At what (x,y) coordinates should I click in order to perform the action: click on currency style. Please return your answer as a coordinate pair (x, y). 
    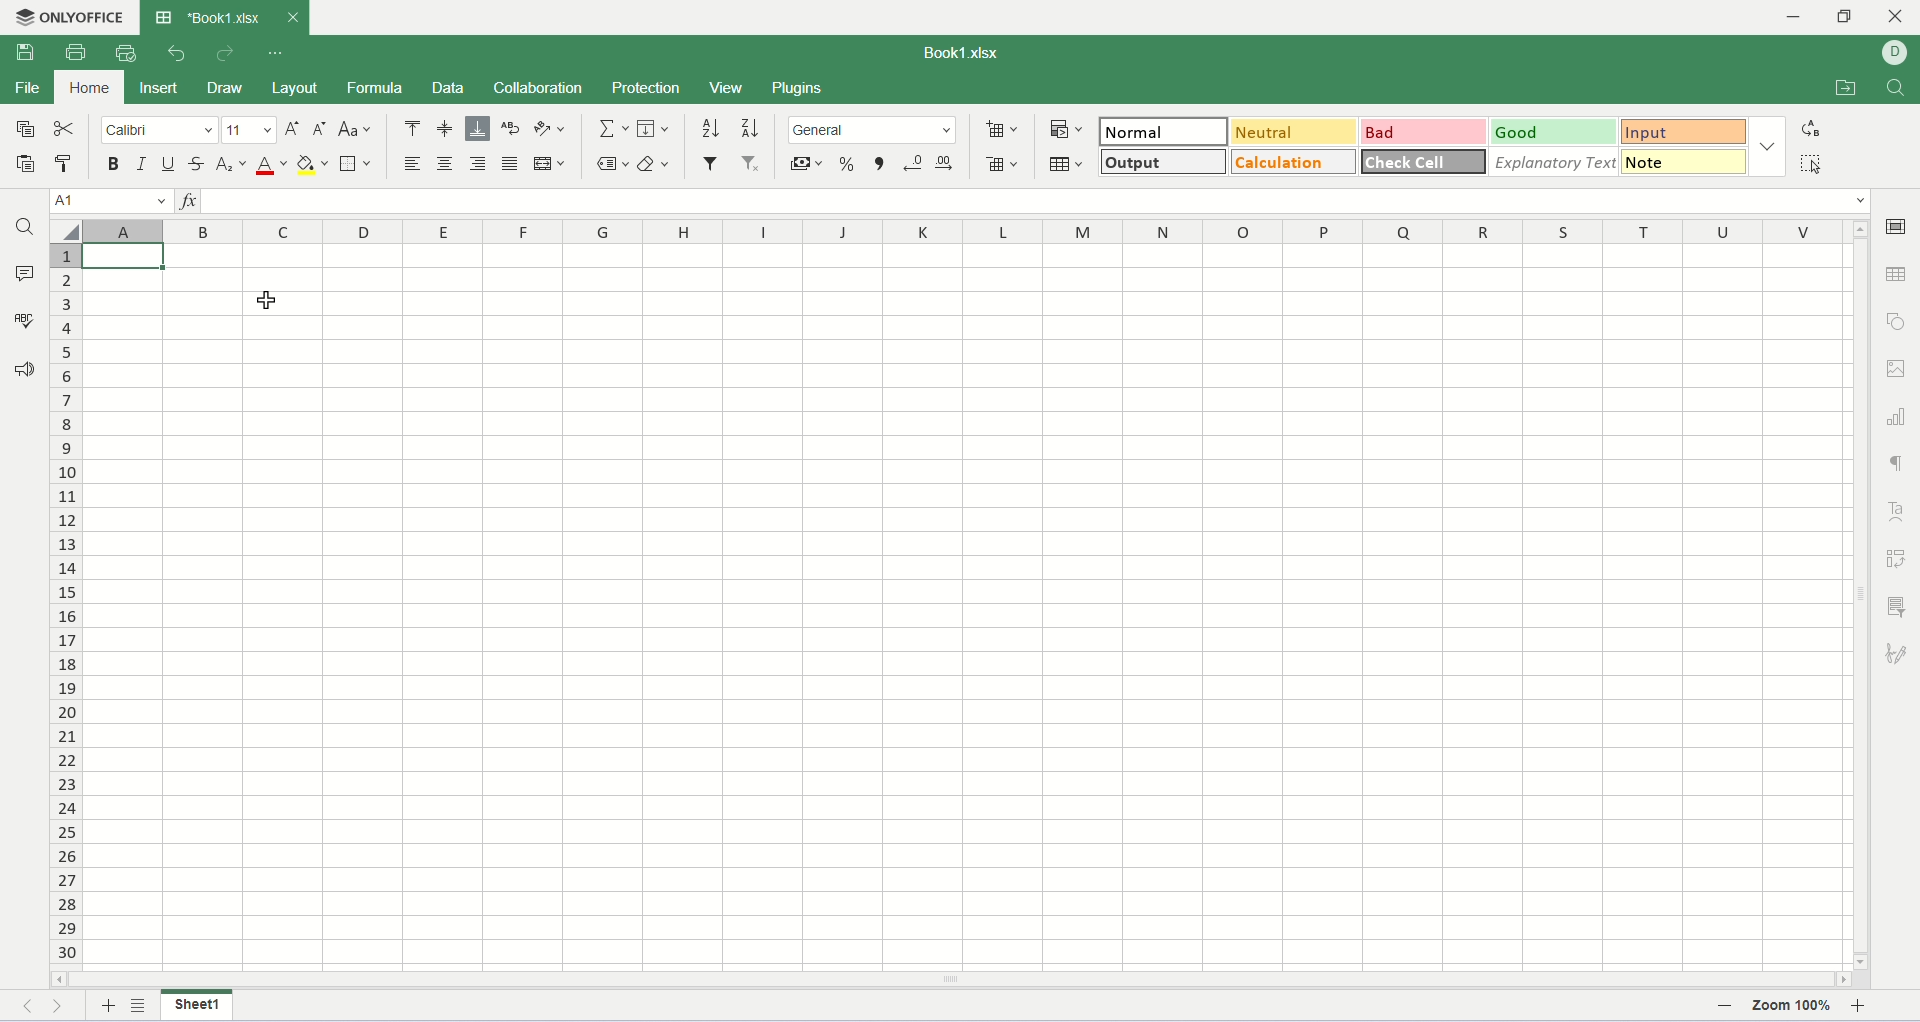
    Looking at the image, I should click on (812, 162).